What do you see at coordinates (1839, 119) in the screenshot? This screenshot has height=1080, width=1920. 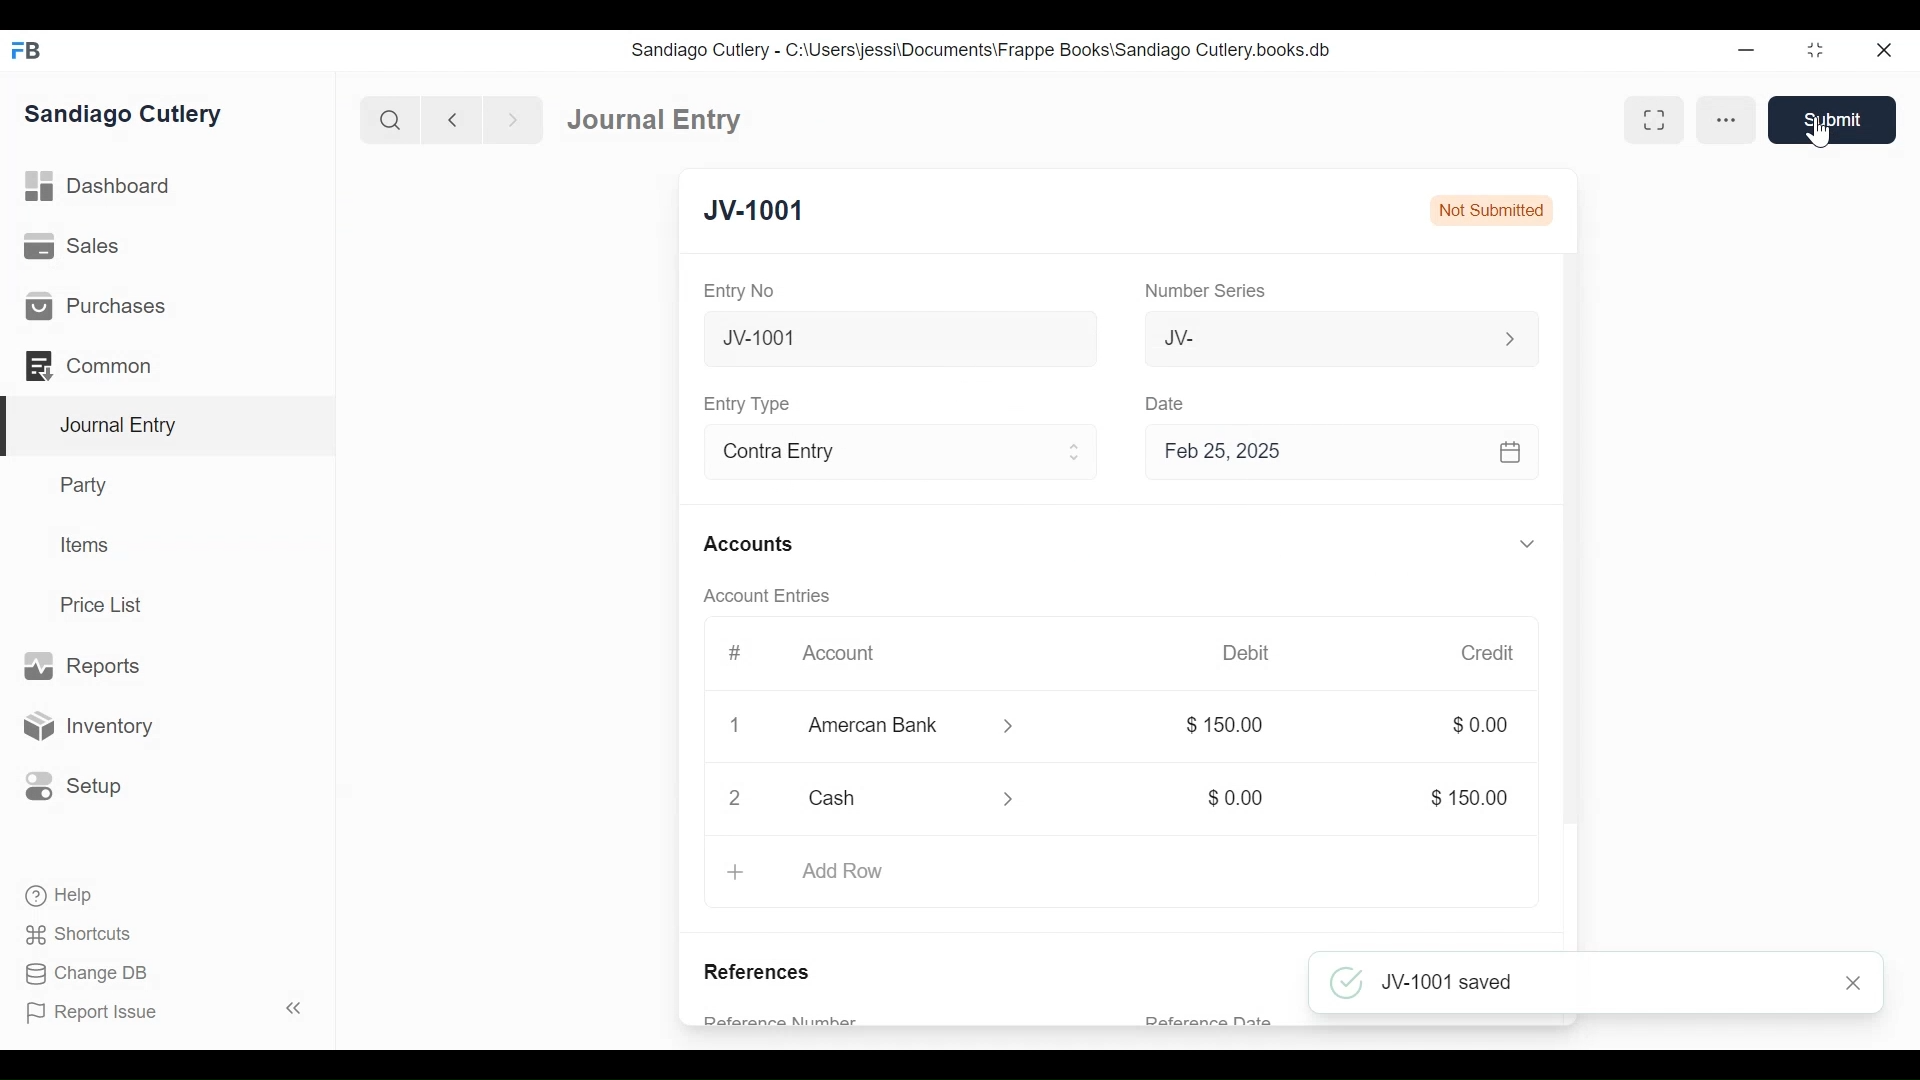 I see `Save` at bounding box center [1839, 119].